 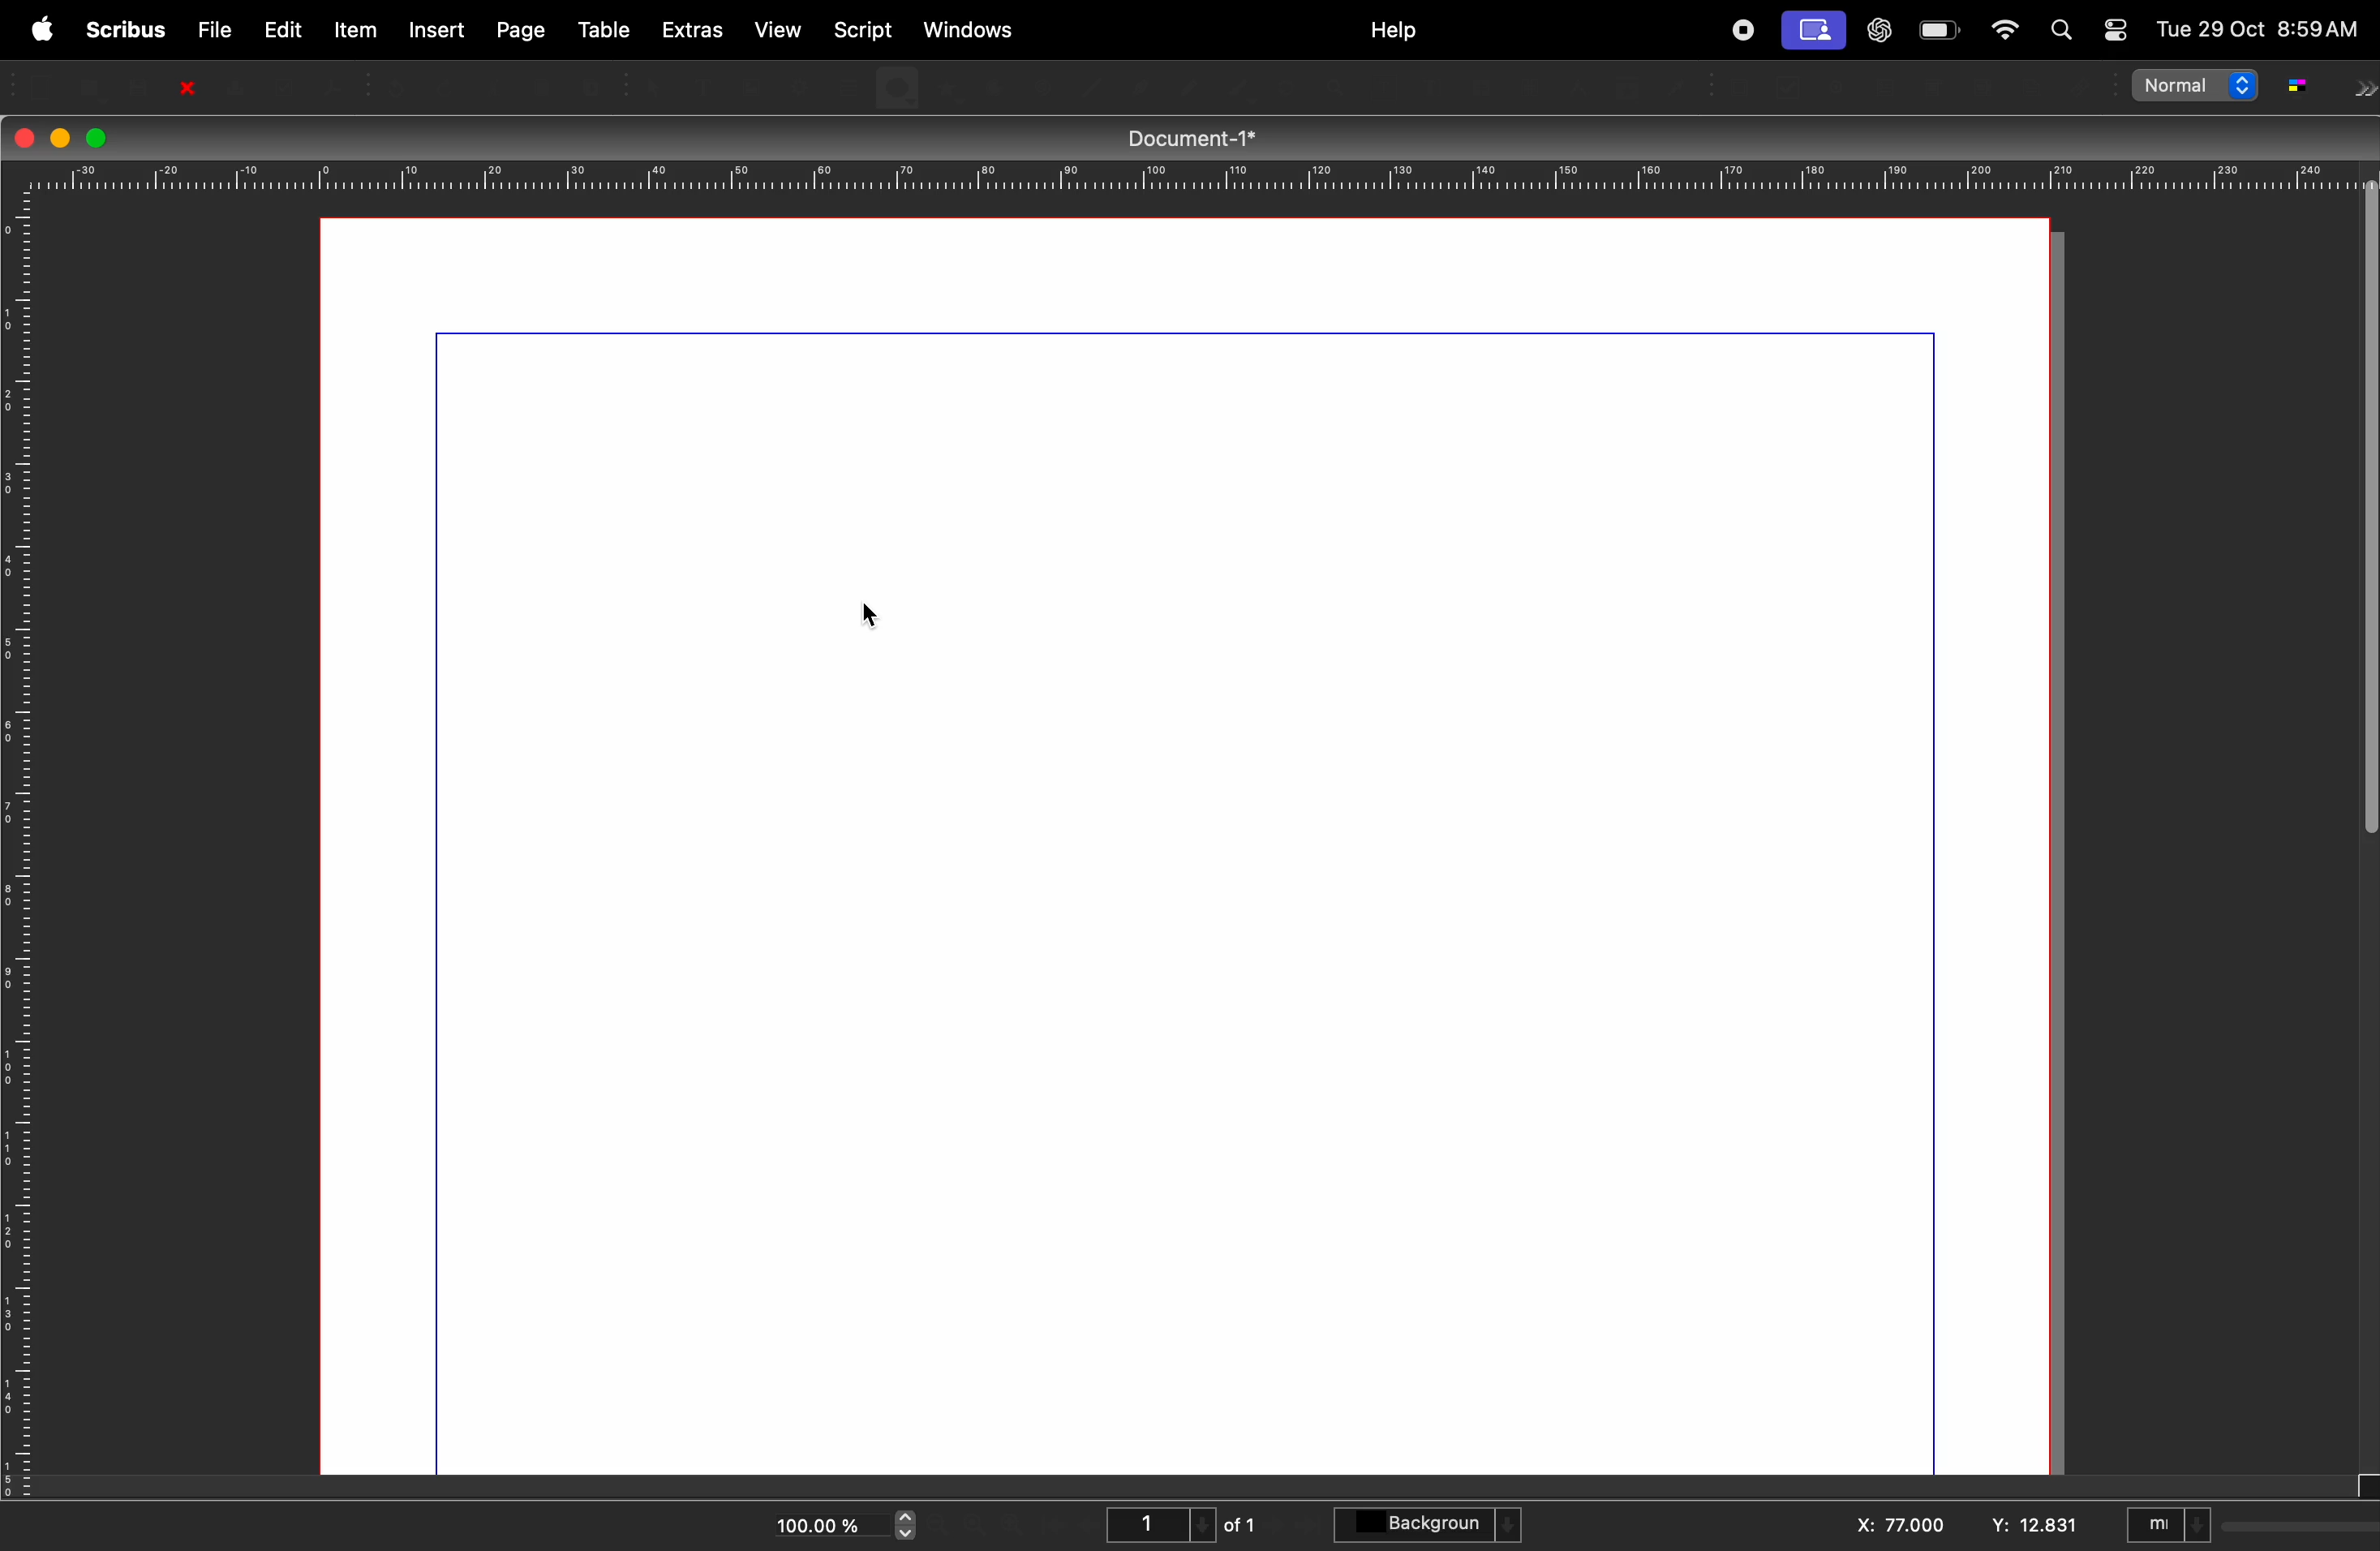 I want to click on edit, so click(x=283, y=28).